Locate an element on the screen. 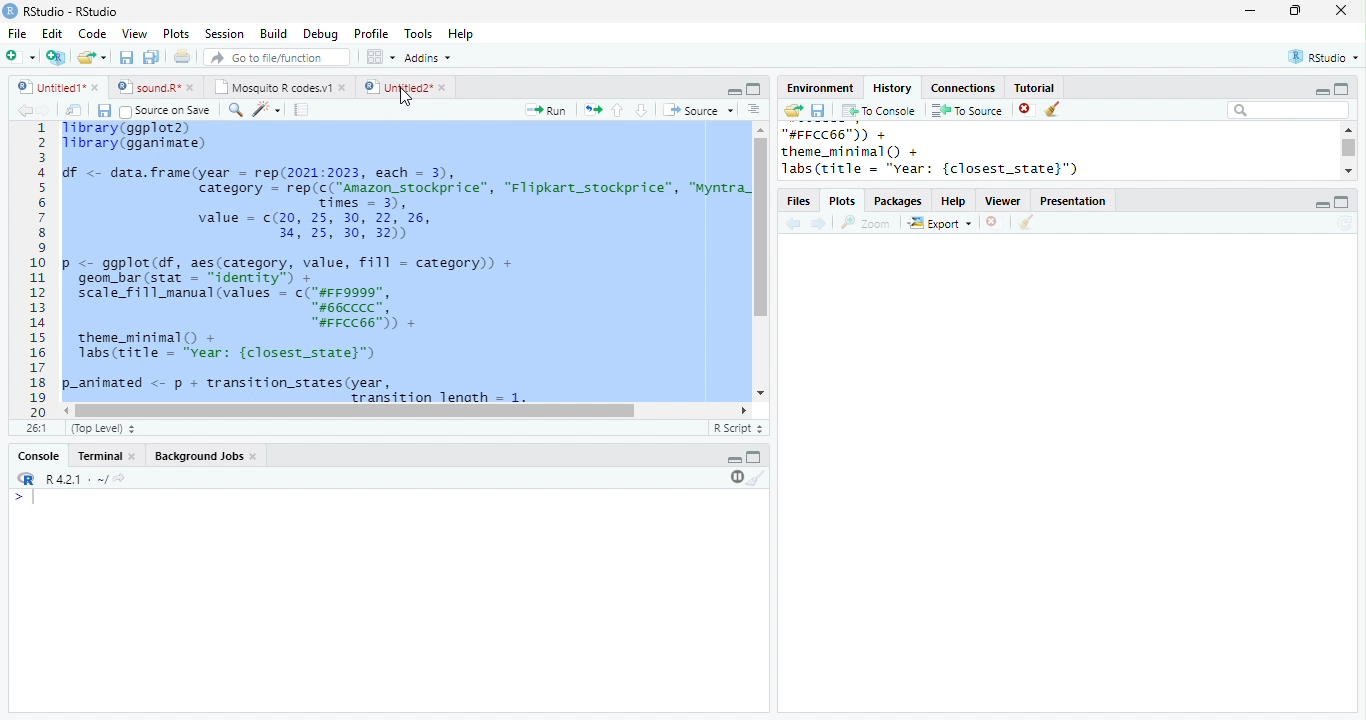 This screenshot has height=720, width=1366. down is located at coordinates (640, 110).